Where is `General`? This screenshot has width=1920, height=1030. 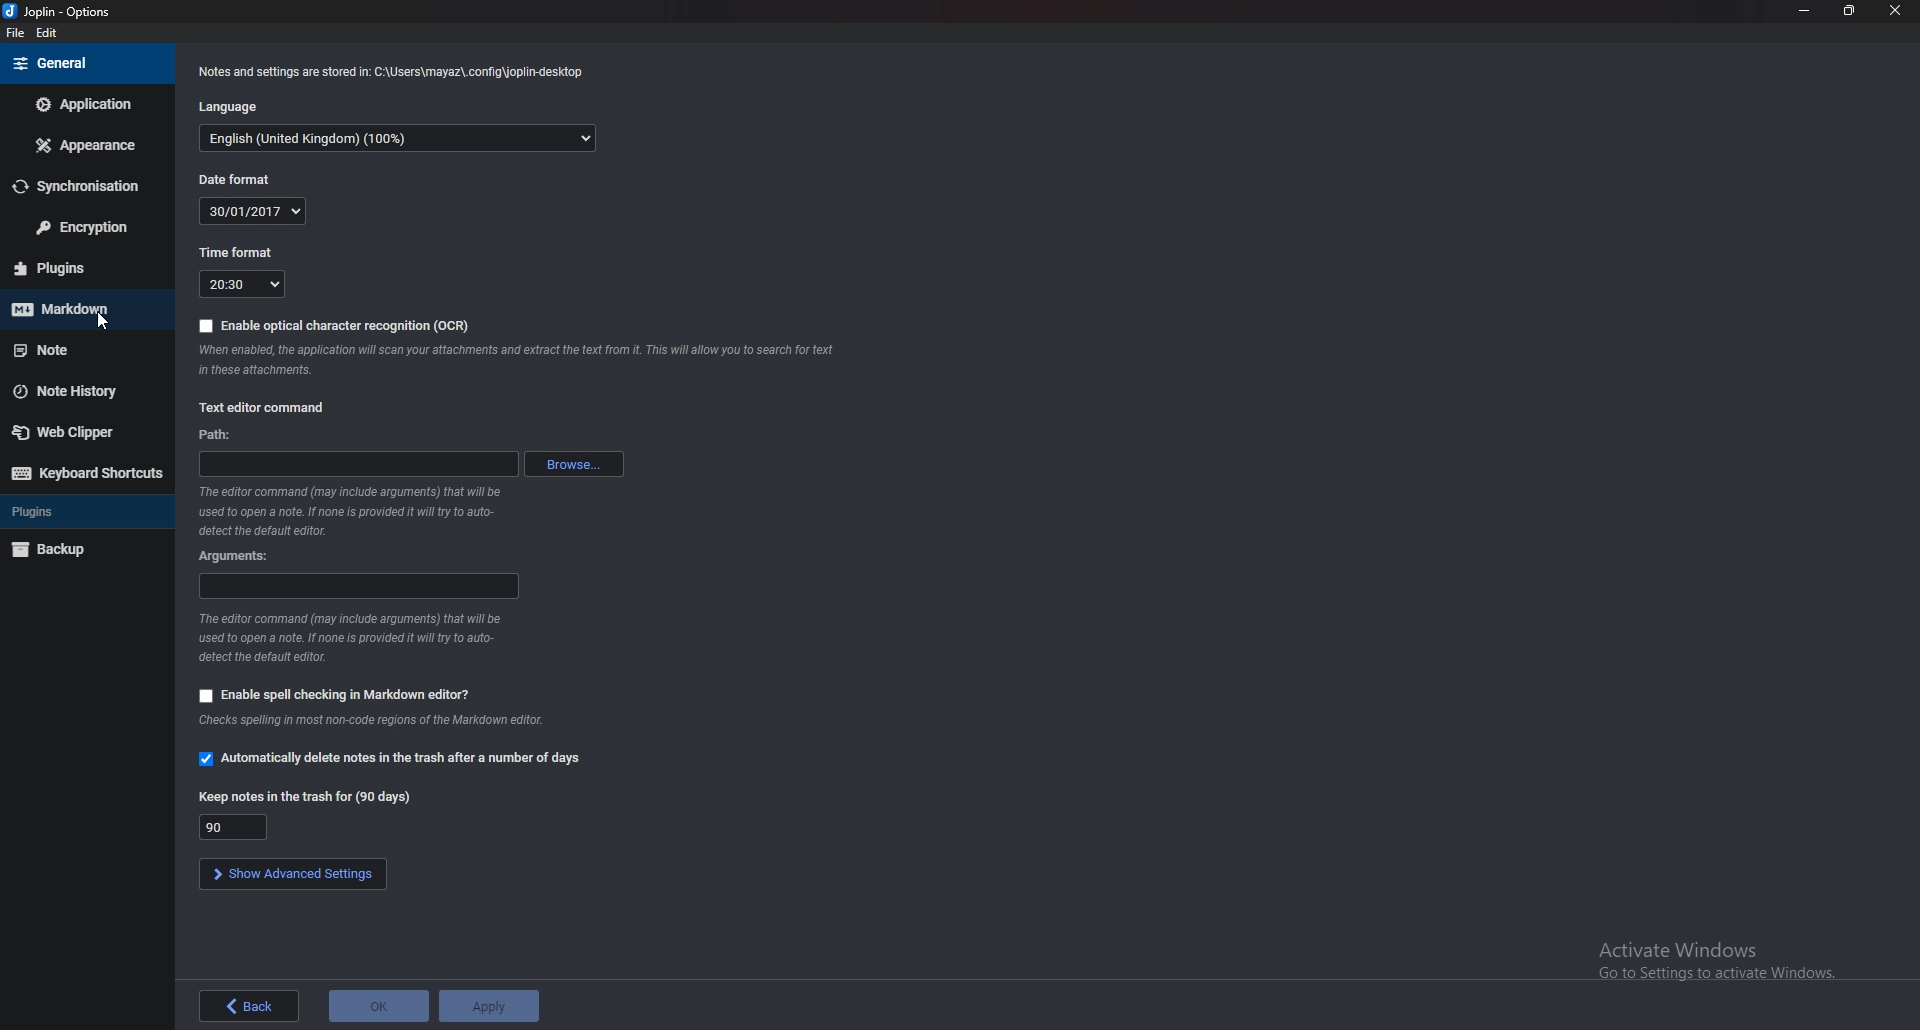 General is located at coordinates (75, 62).